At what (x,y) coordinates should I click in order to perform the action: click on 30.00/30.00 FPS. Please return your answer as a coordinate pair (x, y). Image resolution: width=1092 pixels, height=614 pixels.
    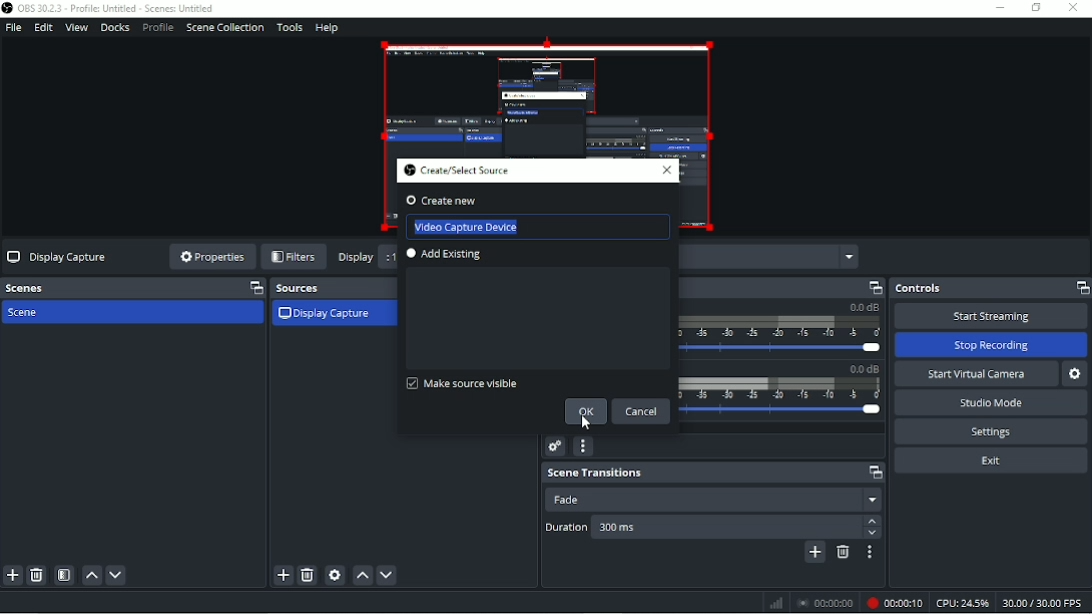
    Looking at the image, I should click on (1045, 604).